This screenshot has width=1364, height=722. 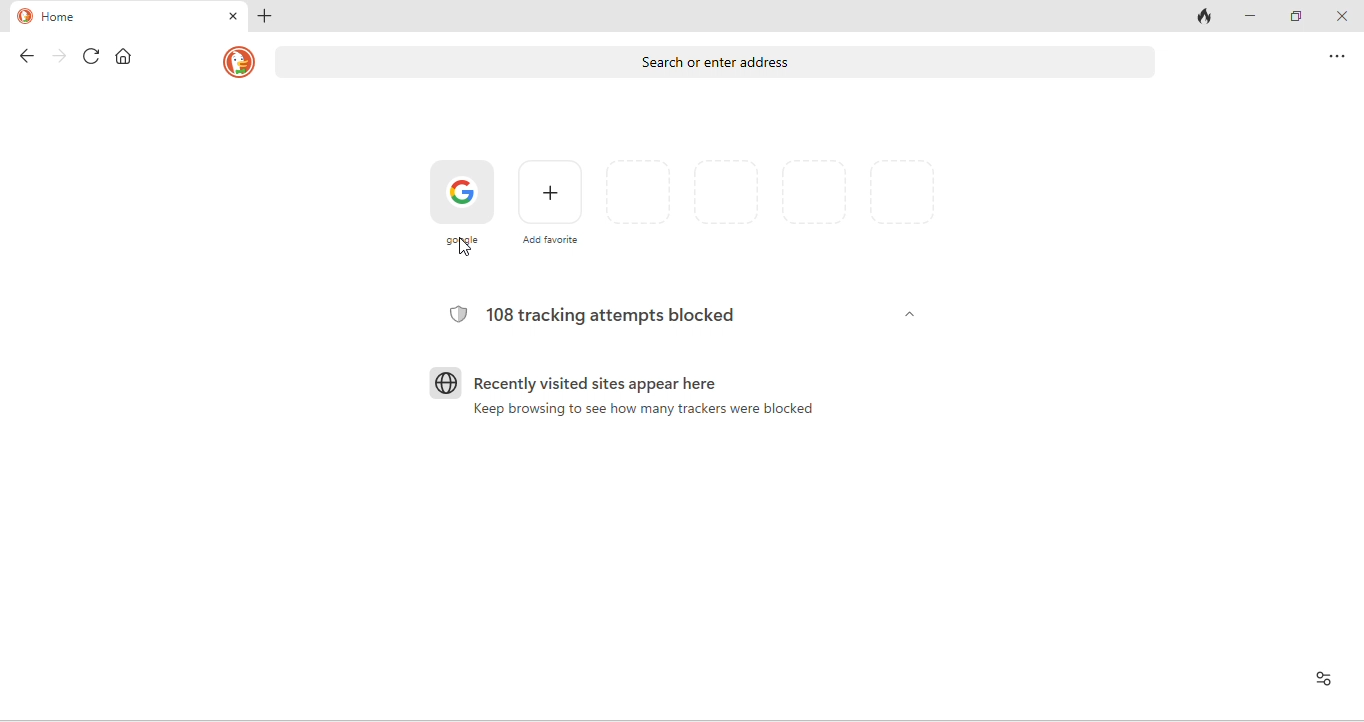 I want to click on google, so click(x=463, y=201).